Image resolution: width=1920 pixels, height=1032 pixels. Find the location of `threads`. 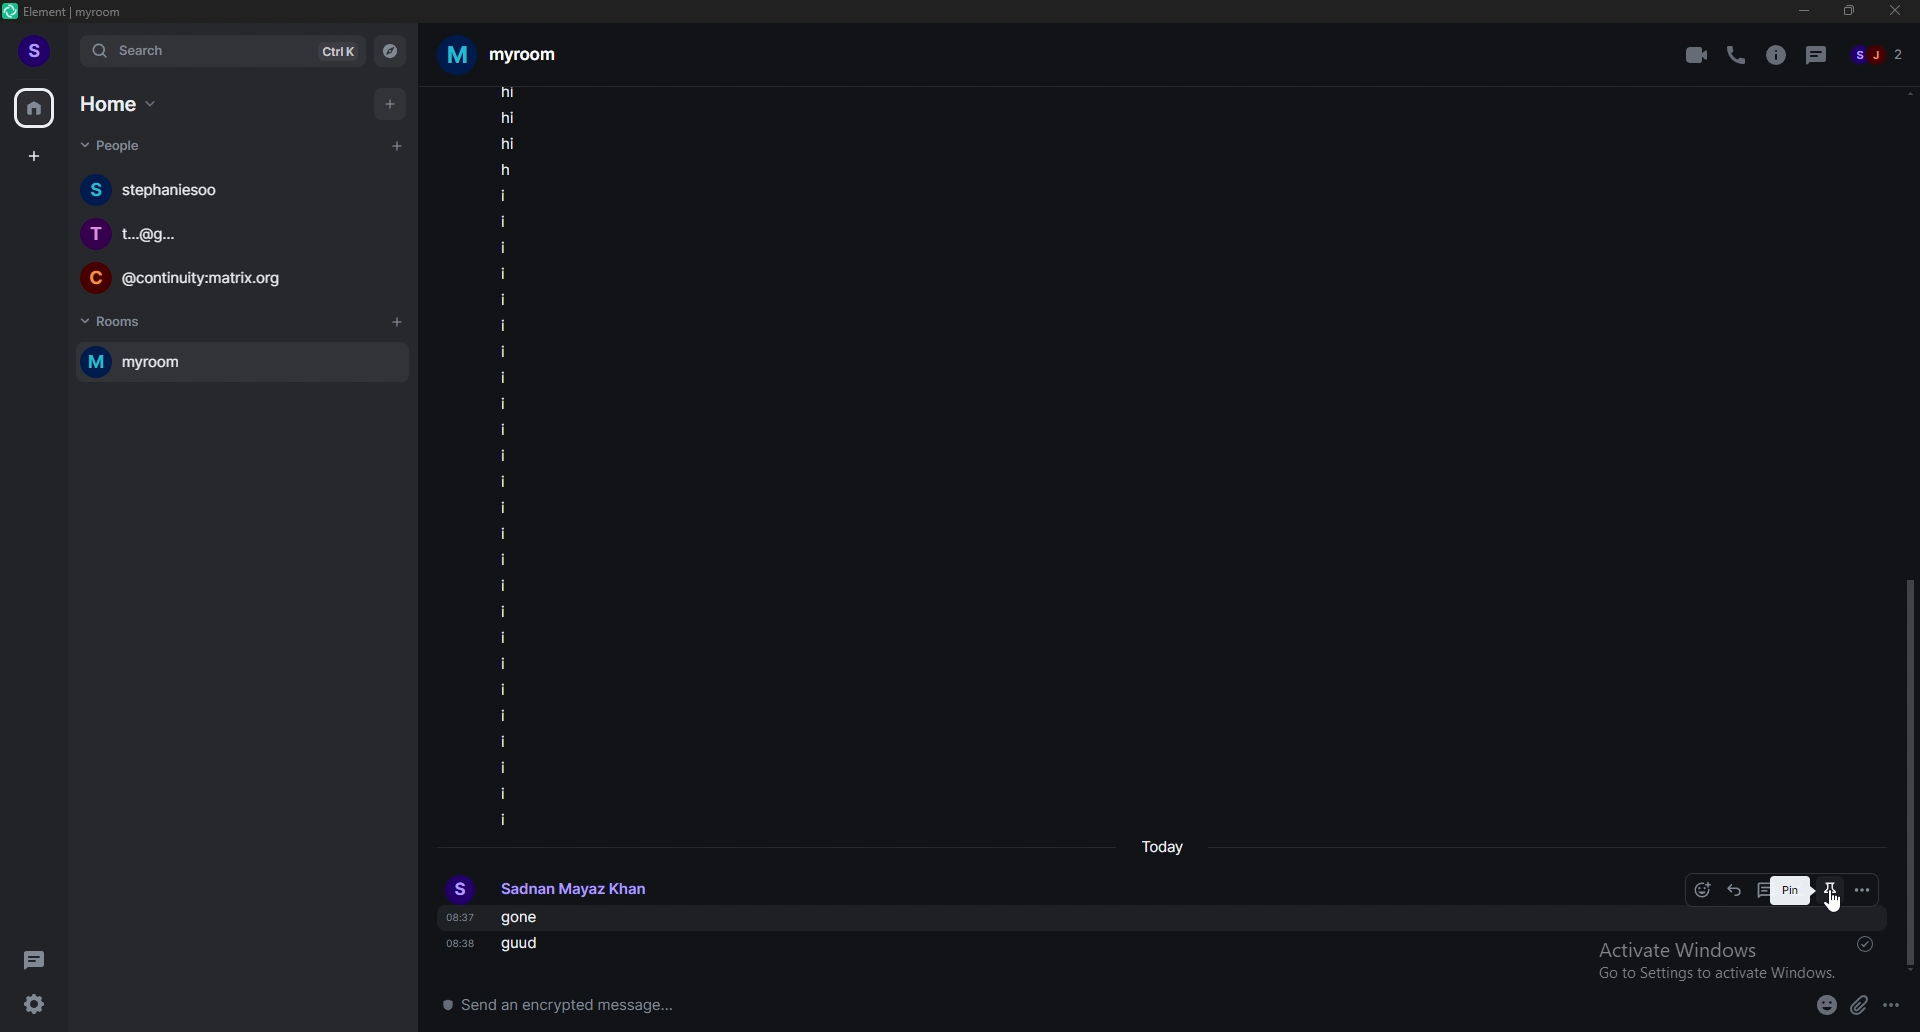

threads is located at coordinates (36, 958).